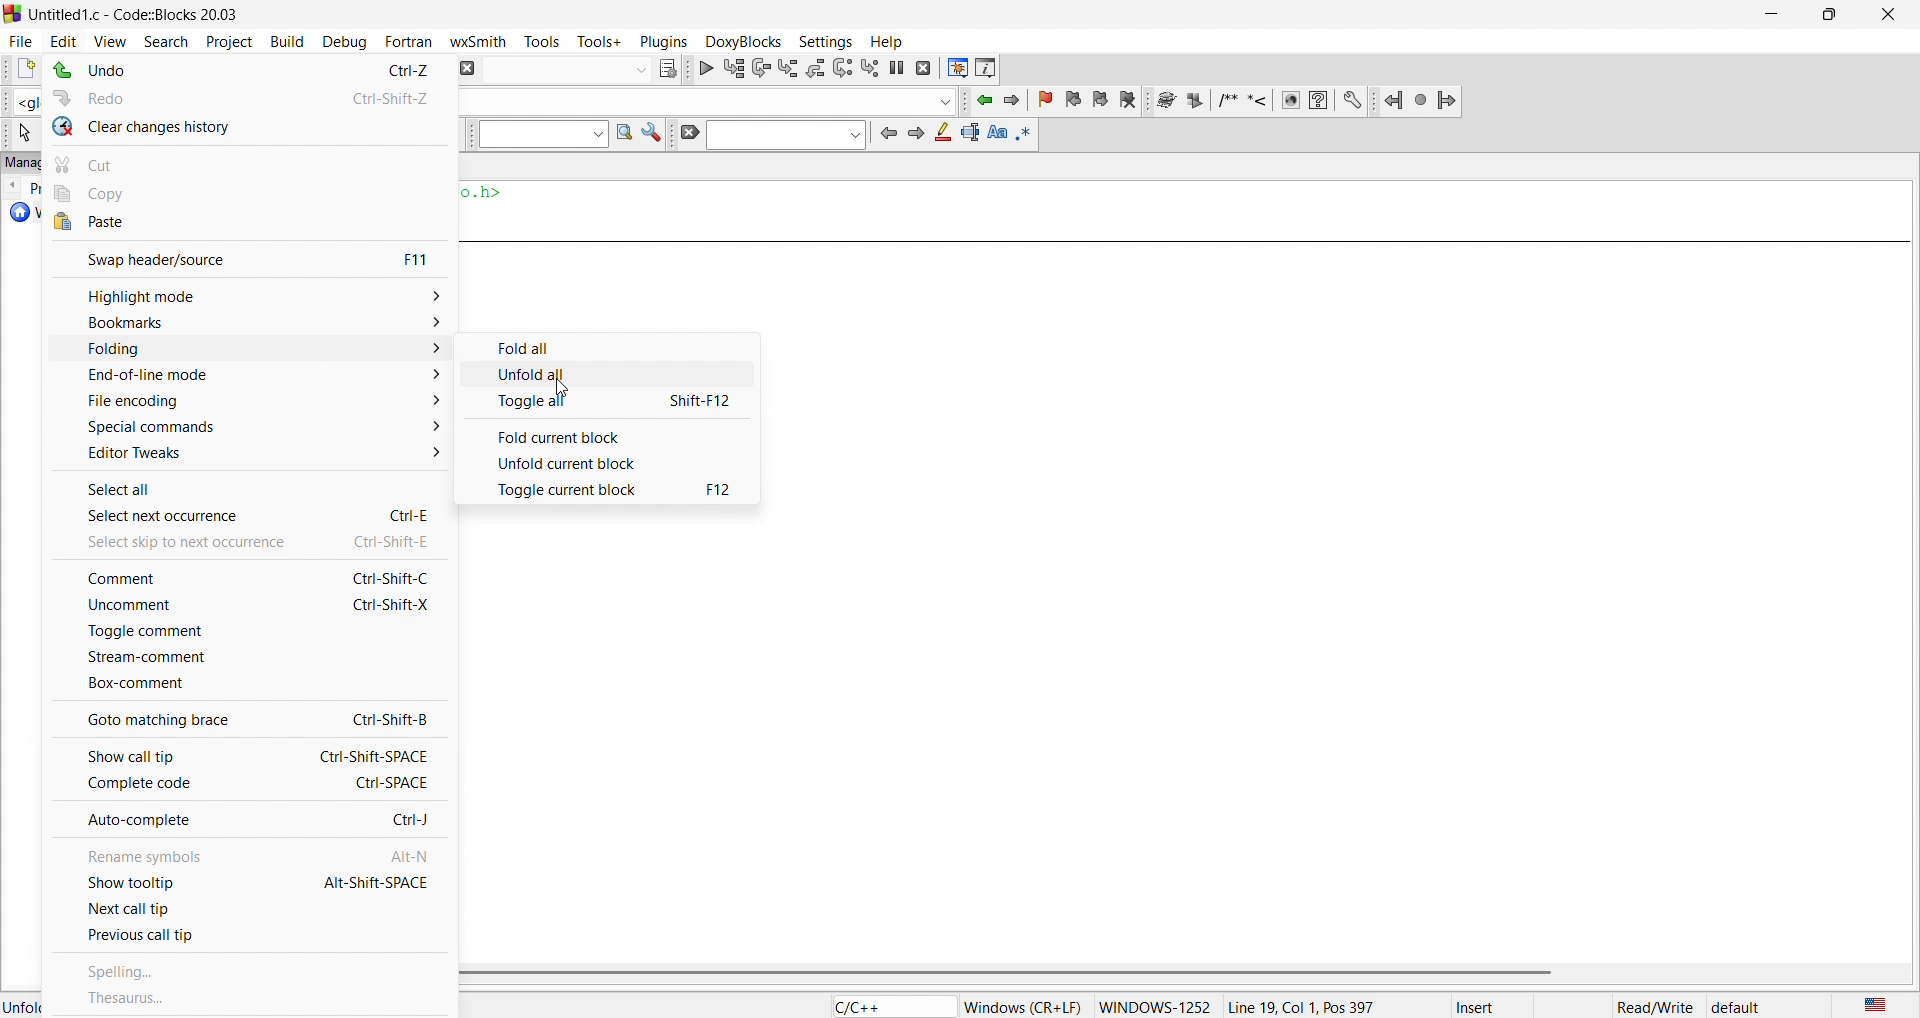 Image resolution: width=1920 pixels, height=1018 pixels. I want to click on help, so click(1318, 100).